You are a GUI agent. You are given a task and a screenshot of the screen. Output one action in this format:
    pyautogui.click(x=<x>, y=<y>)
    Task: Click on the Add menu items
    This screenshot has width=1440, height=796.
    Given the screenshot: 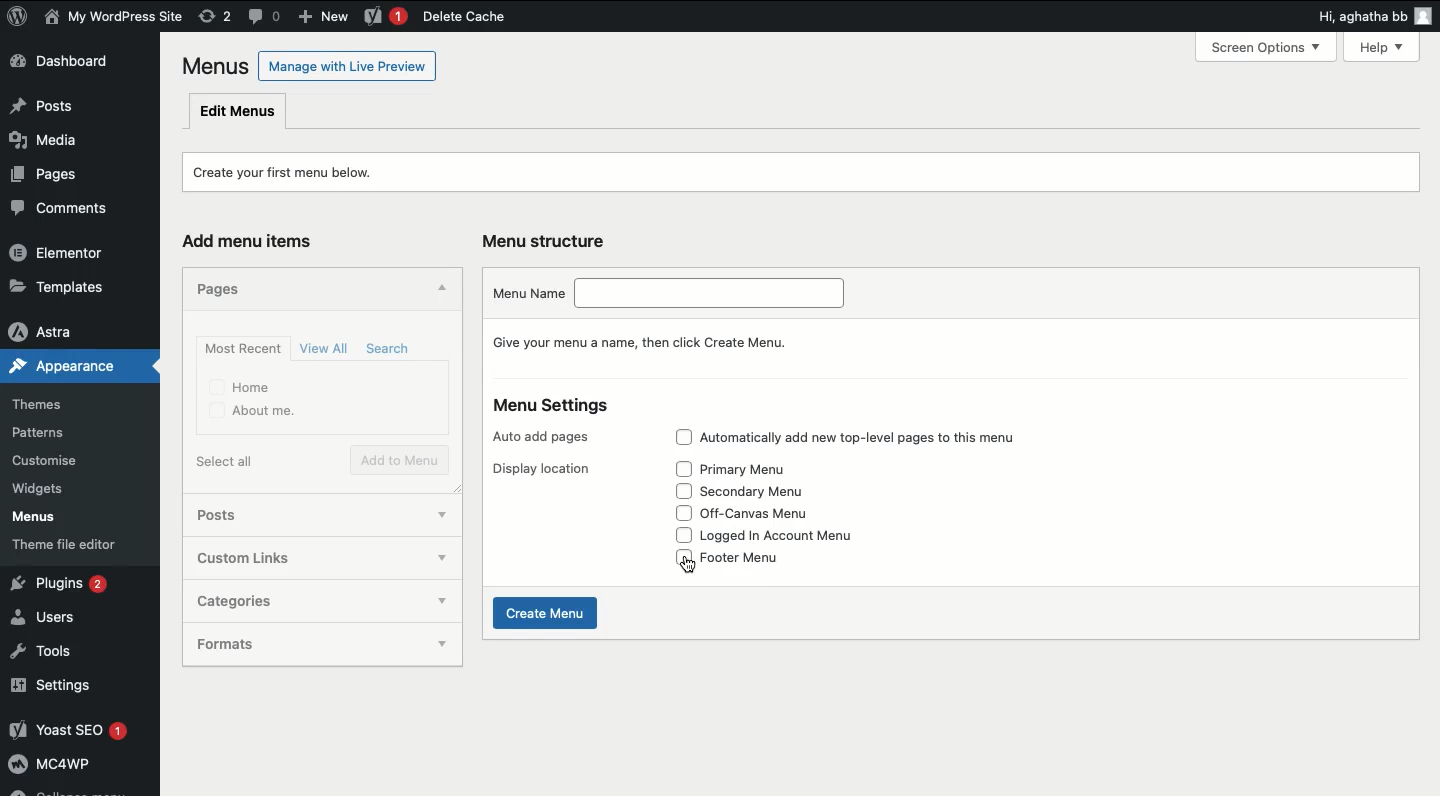 What is the action you would take?
    pyautogui.click(x=252, y=240)
    